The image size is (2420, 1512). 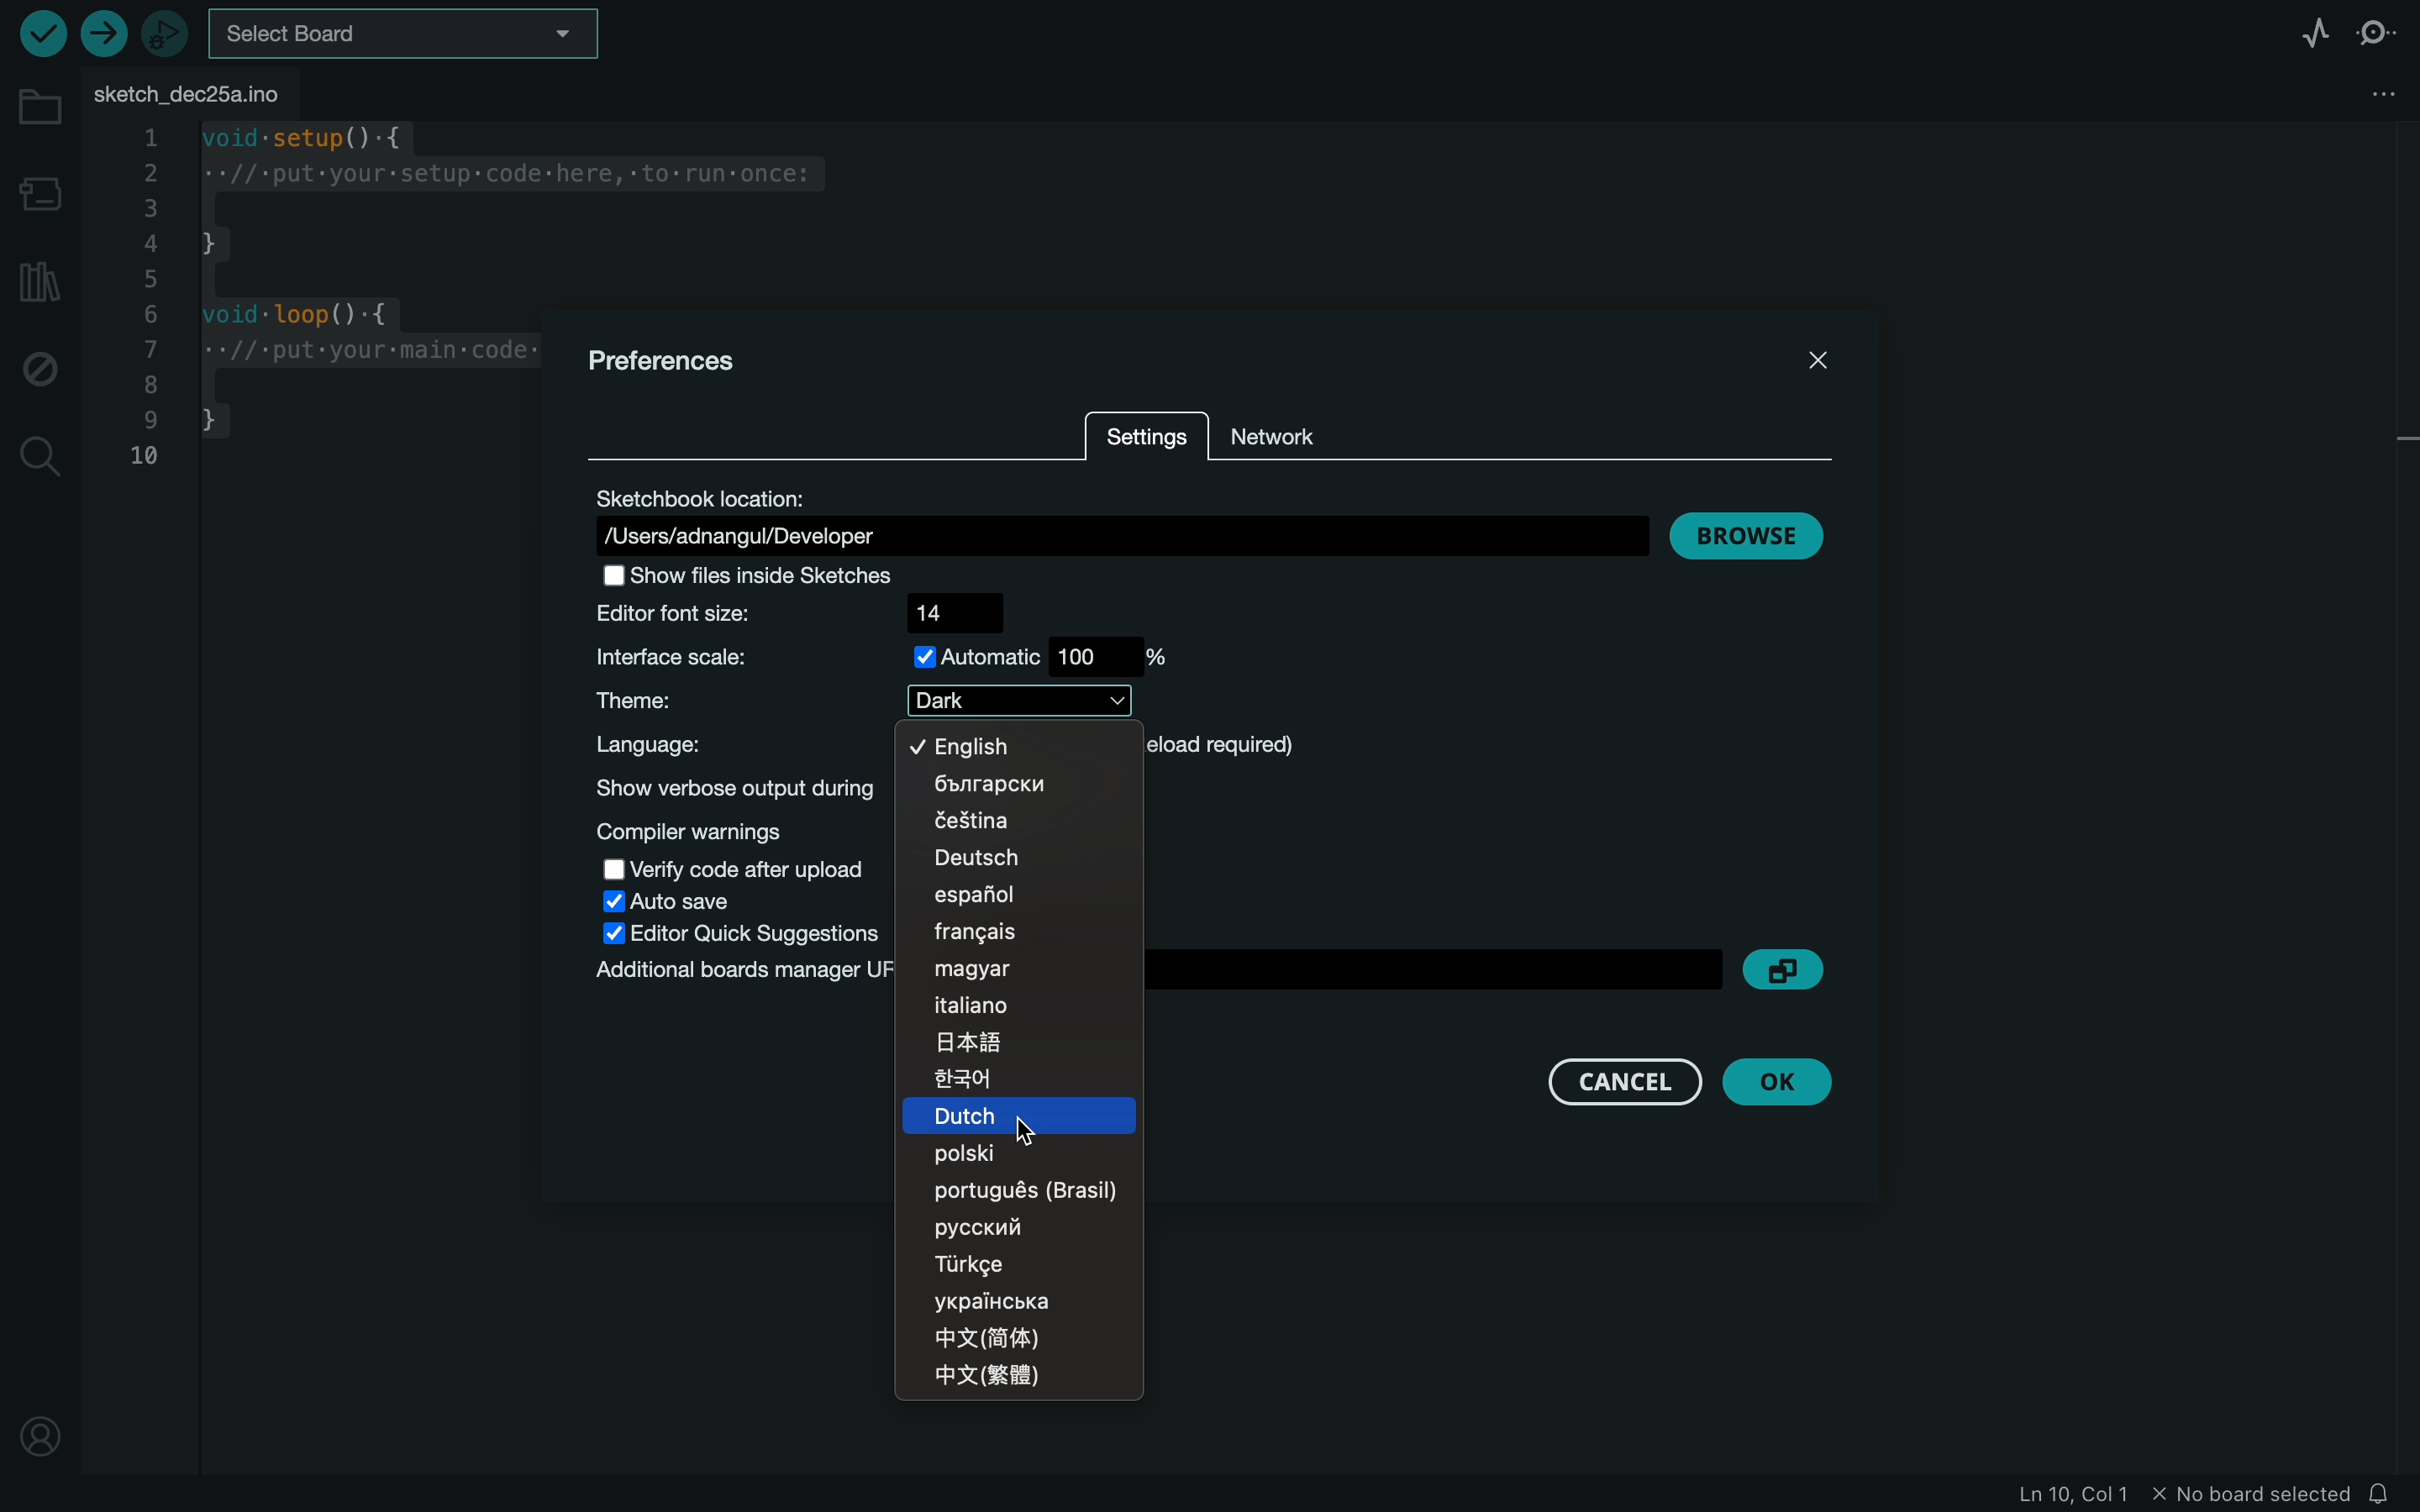 What do you see at coordinates (37, 280) in the screenshot?
I see `library  manager` at bounding box center [37, 280].